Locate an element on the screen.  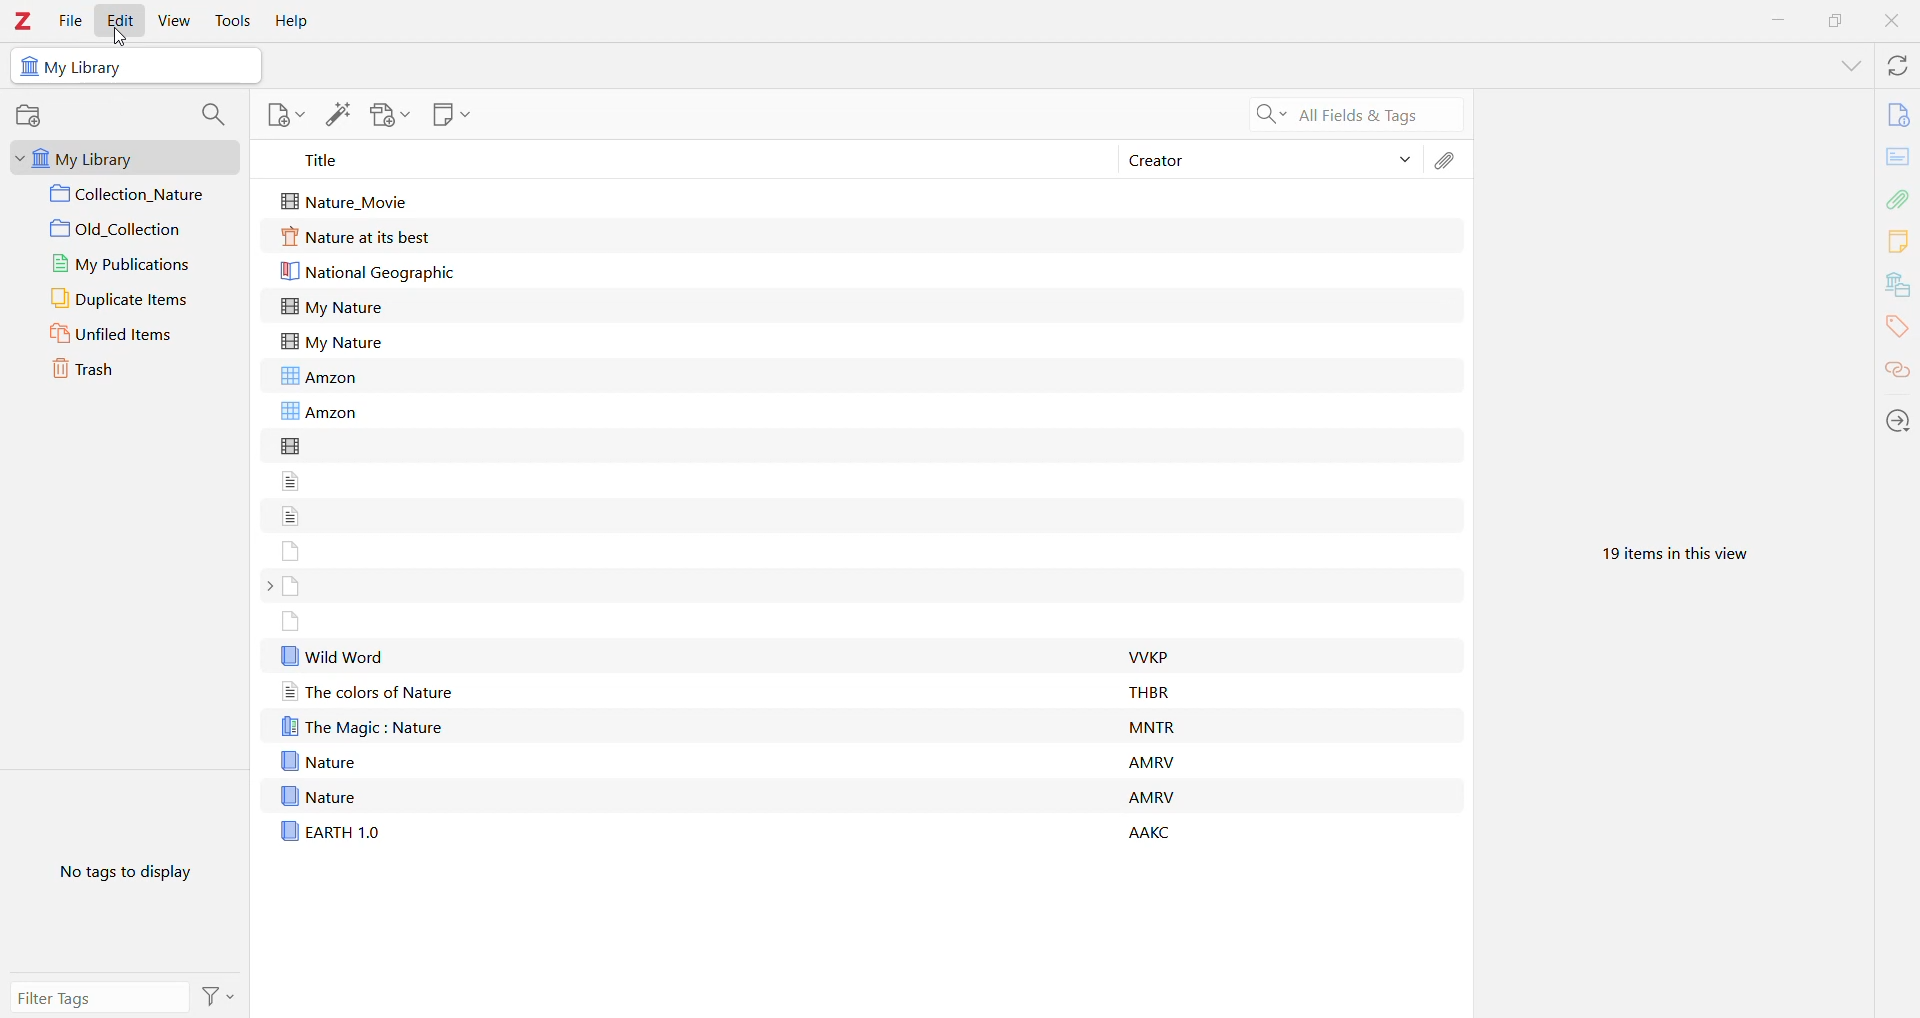
icon is located at coordinates (27, 67).